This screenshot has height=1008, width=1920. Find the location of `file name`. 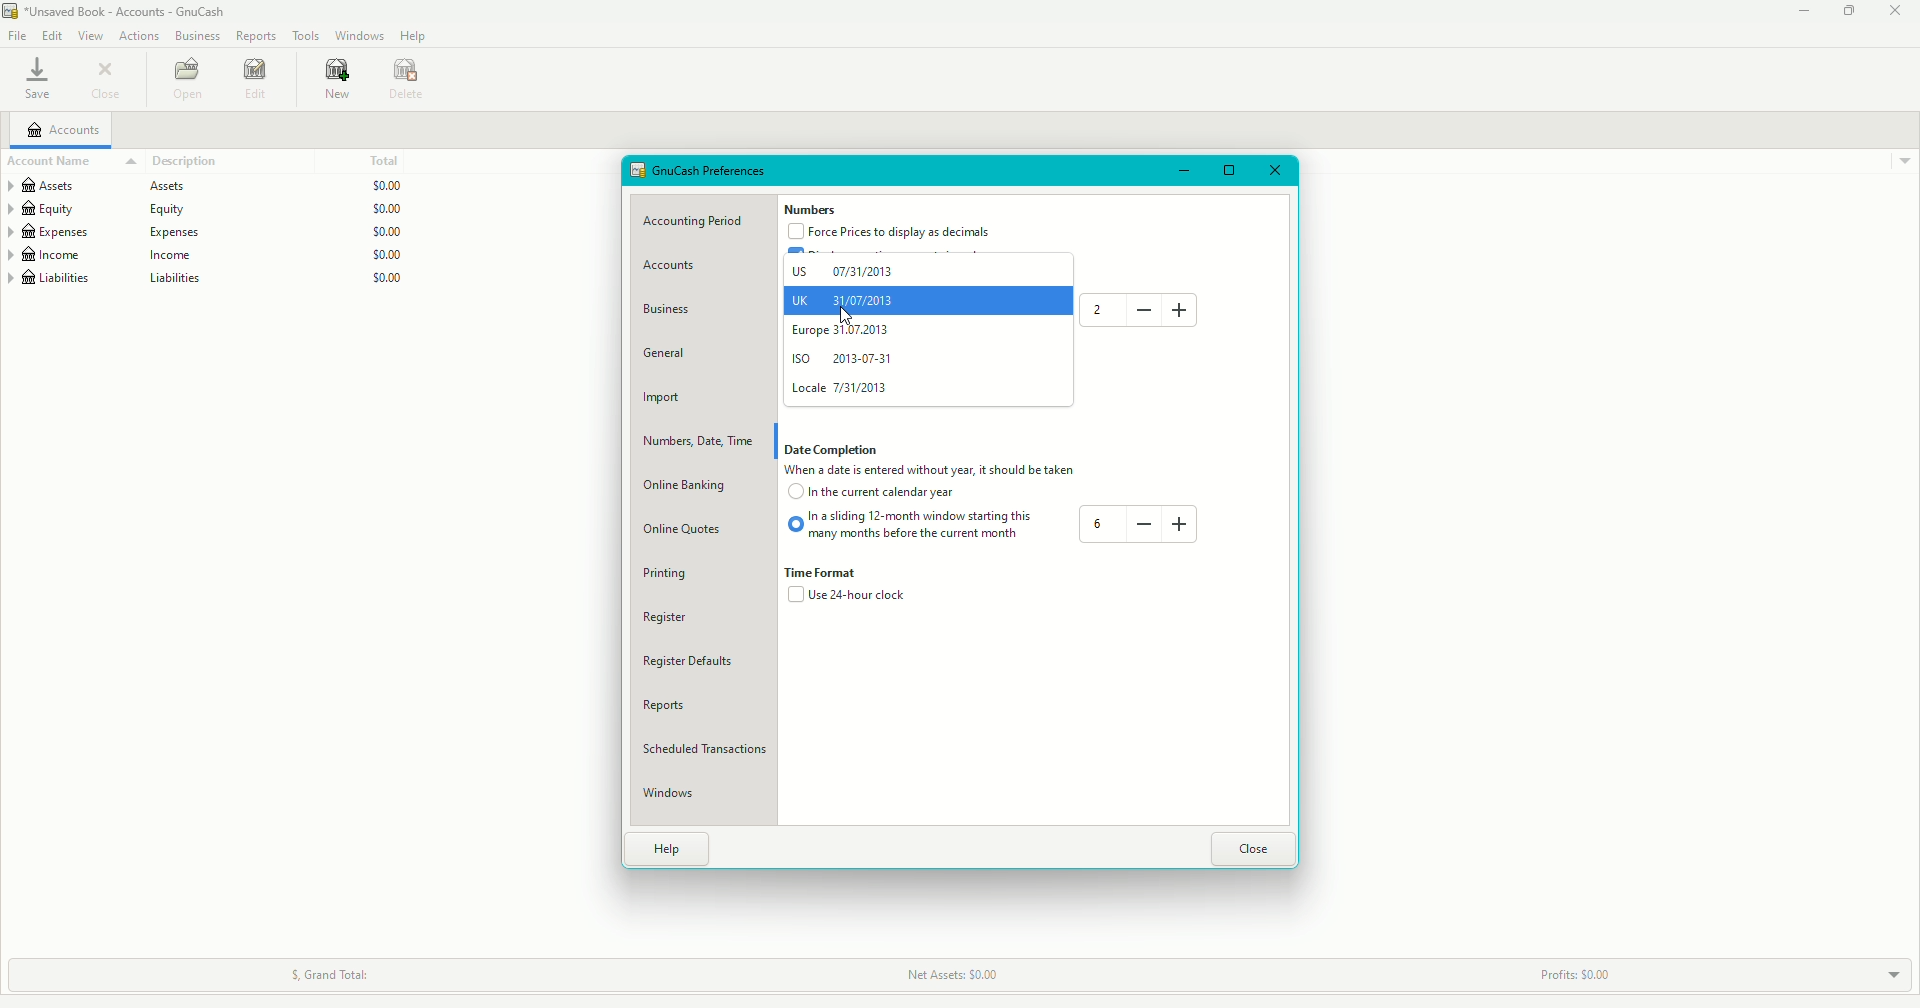

file name is located at coordinates (130, 12).